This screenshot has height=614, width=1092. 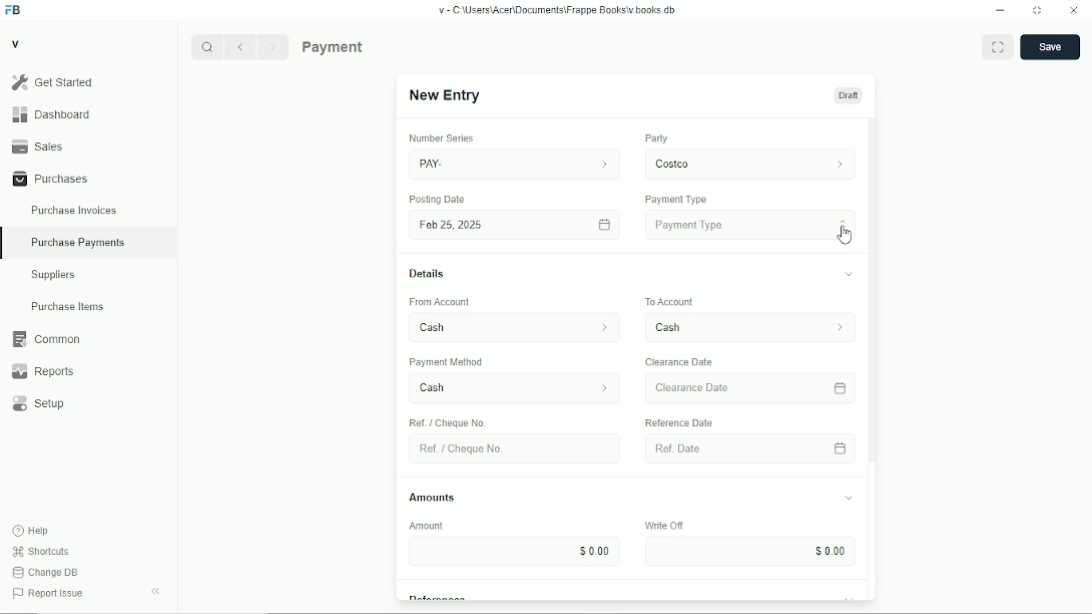 What do you see at coordinates (842, 448) in the screenshot?
I see `calender` at bounding box center [842, 448].